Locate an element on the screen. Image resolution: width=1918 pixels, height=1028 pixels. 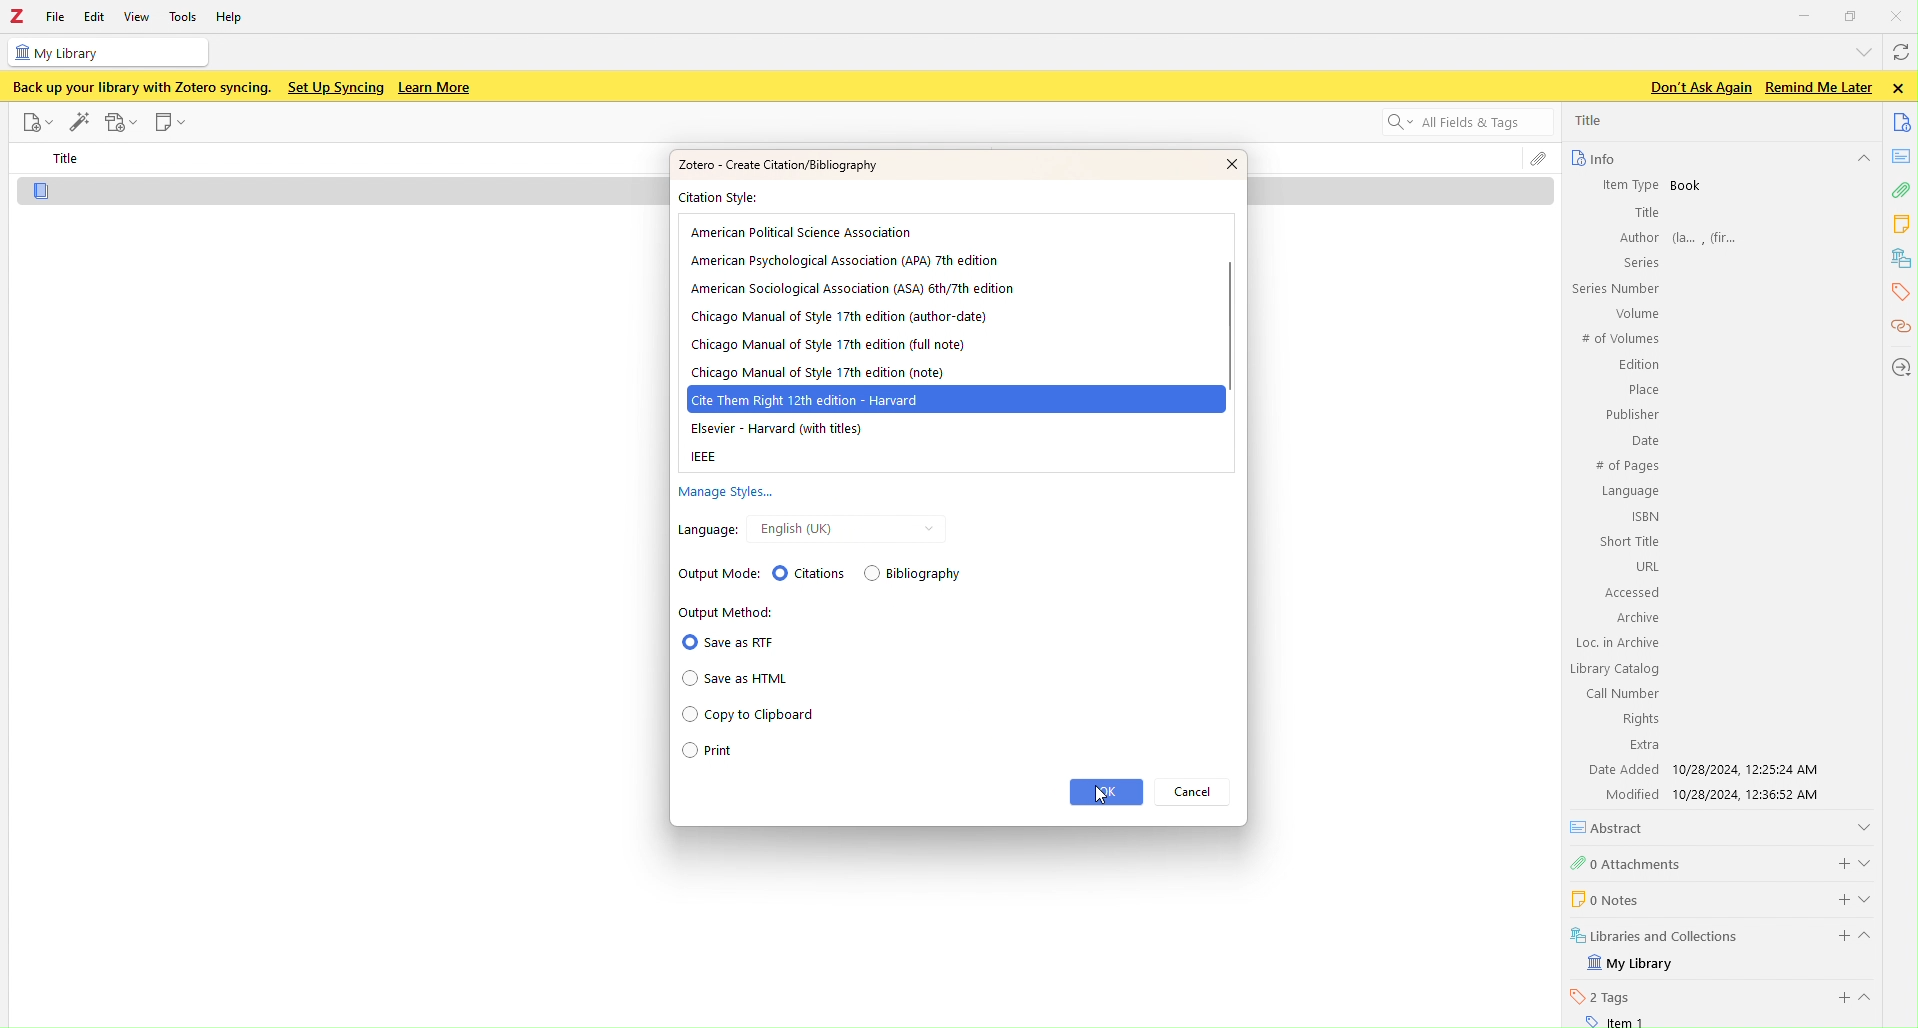
0 Notes is located at coordinates (1603, 898).